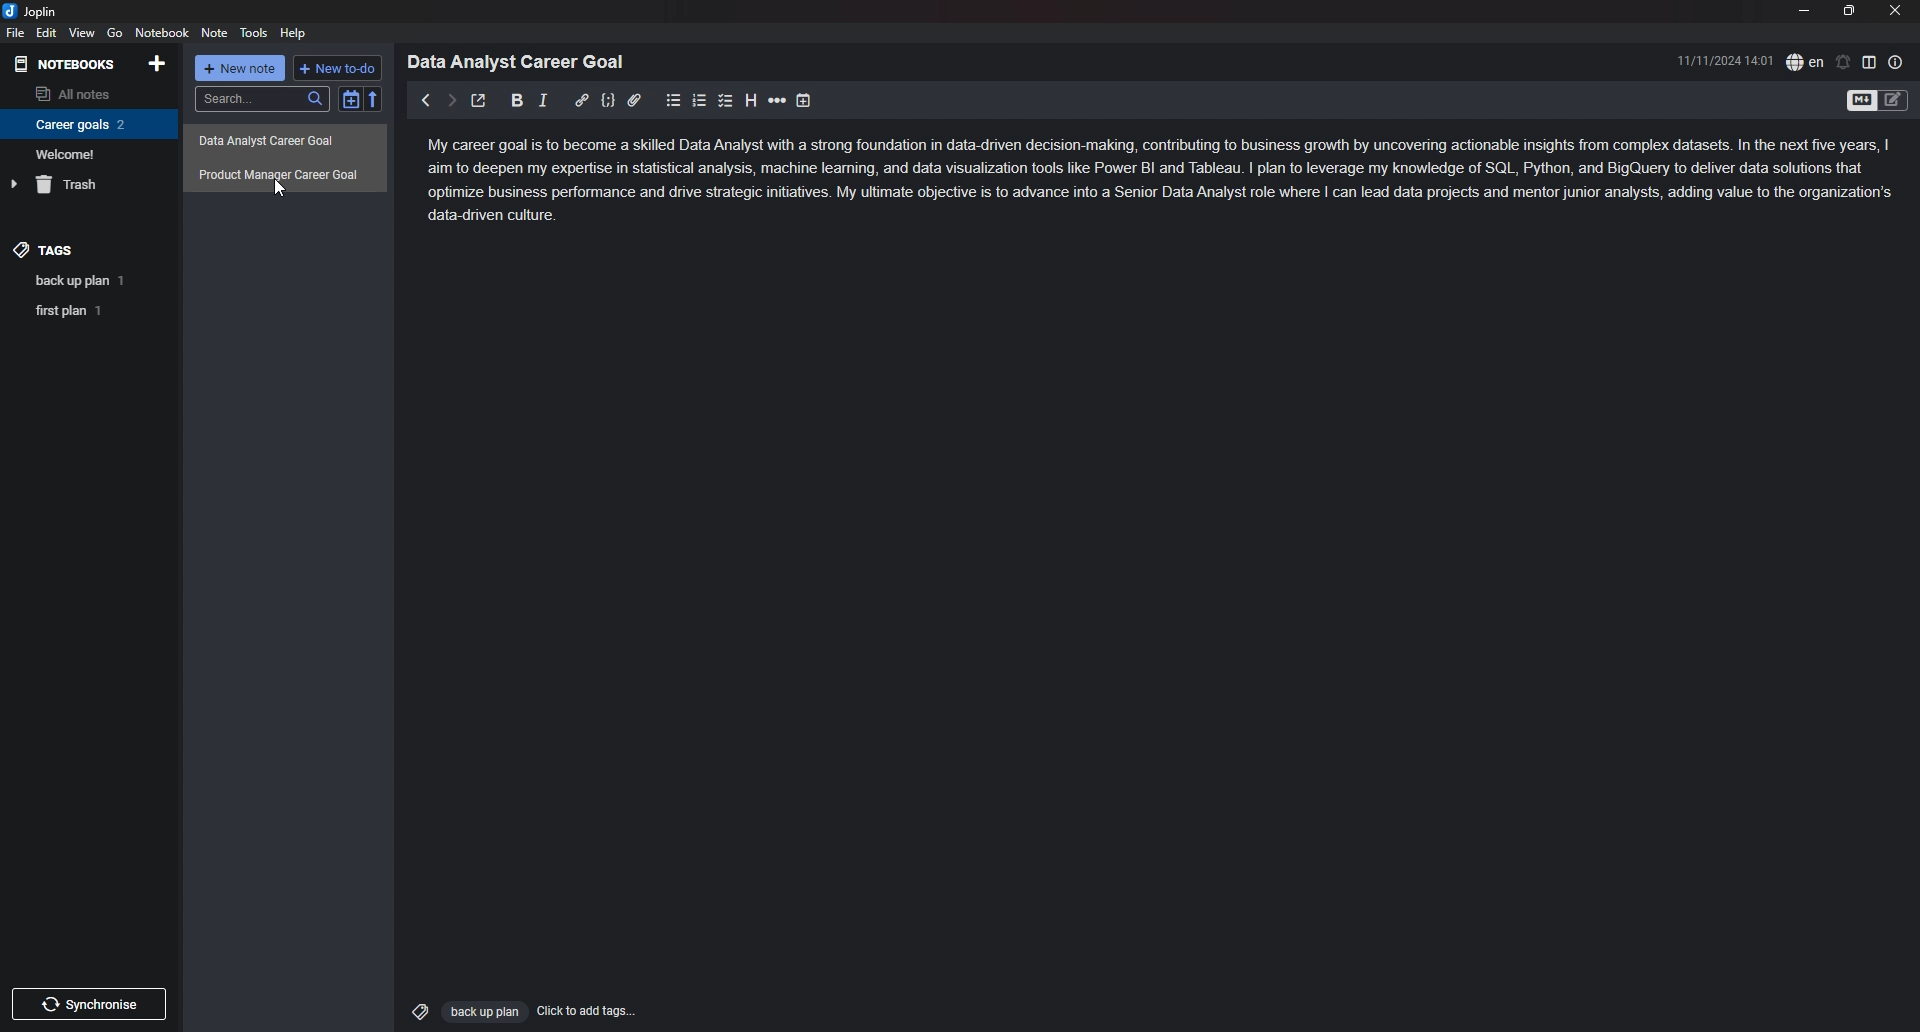  What do you see at coordinates (162, 32) in the screenshot?
I see `notebook` at bounding box center [162, 32].